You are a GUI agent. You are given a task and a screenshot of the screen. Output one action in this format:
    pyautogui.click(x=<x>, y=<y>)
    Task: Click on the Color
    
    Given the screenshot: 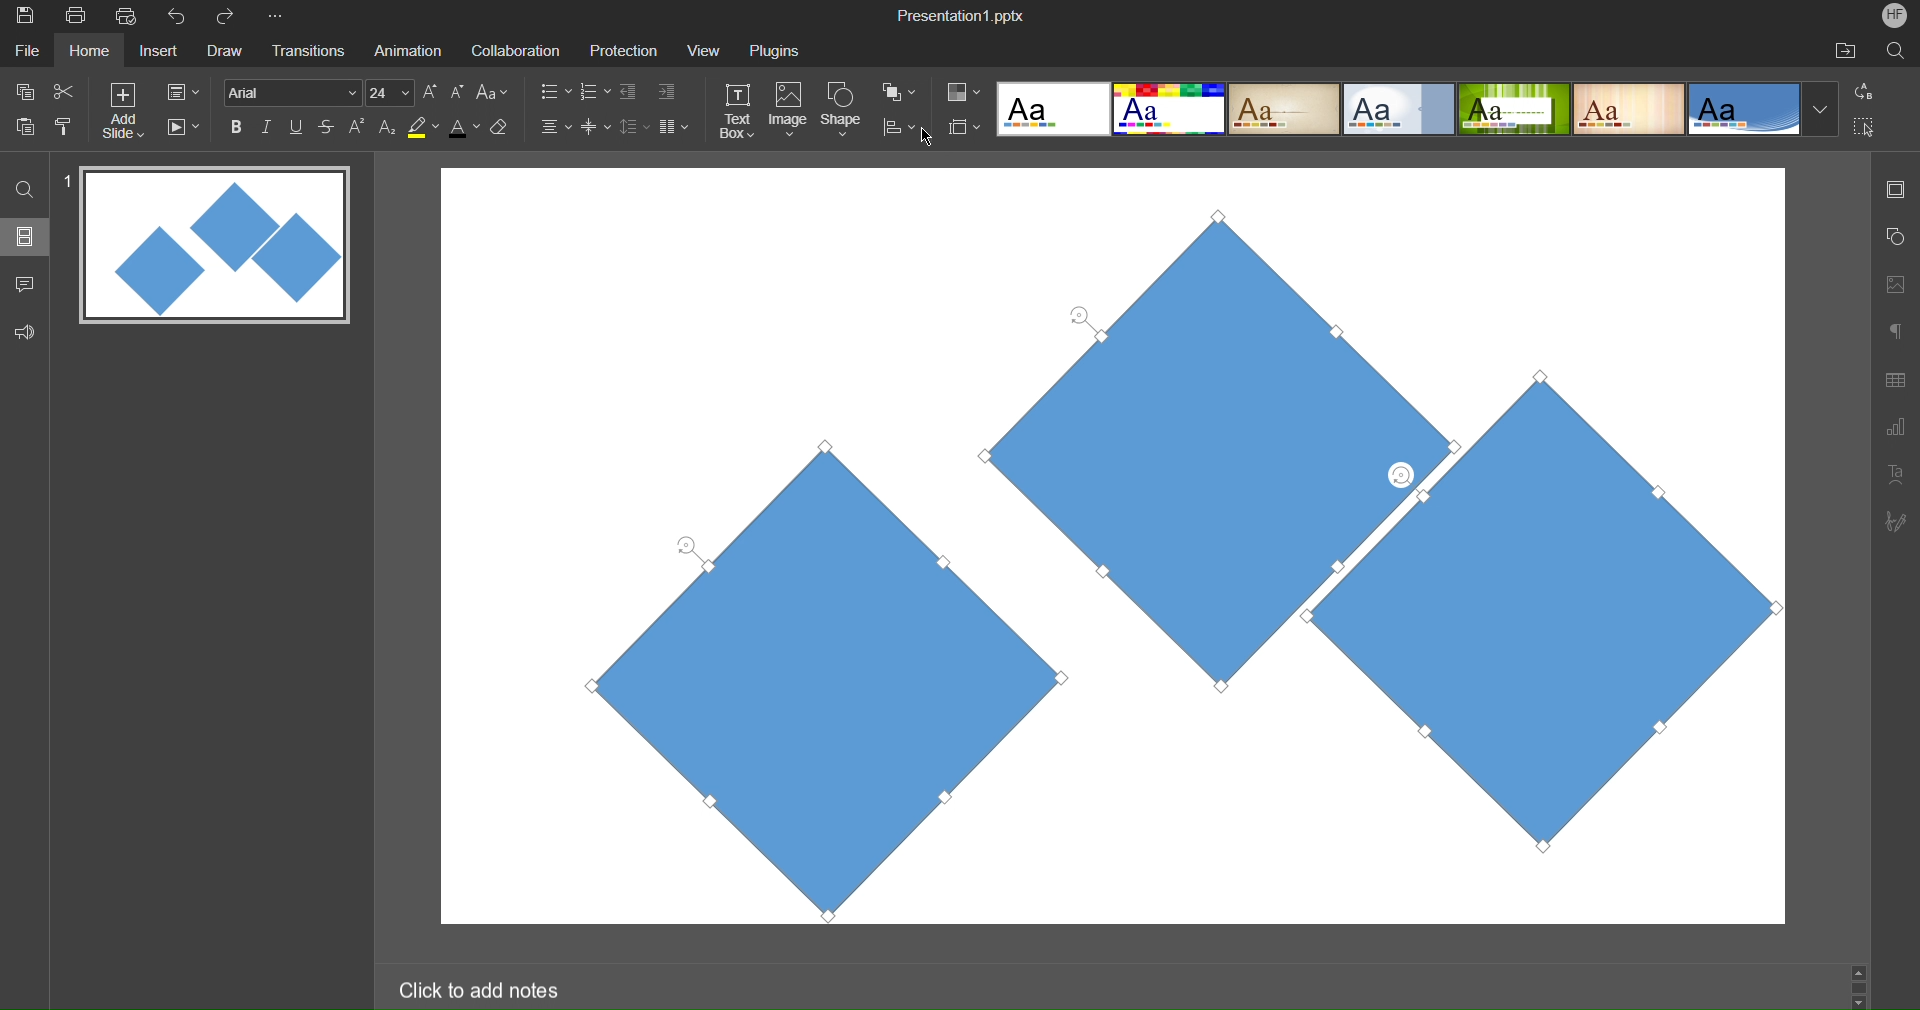 What is the action you would take?
    pyautogui.click(x=964, y=92)
    